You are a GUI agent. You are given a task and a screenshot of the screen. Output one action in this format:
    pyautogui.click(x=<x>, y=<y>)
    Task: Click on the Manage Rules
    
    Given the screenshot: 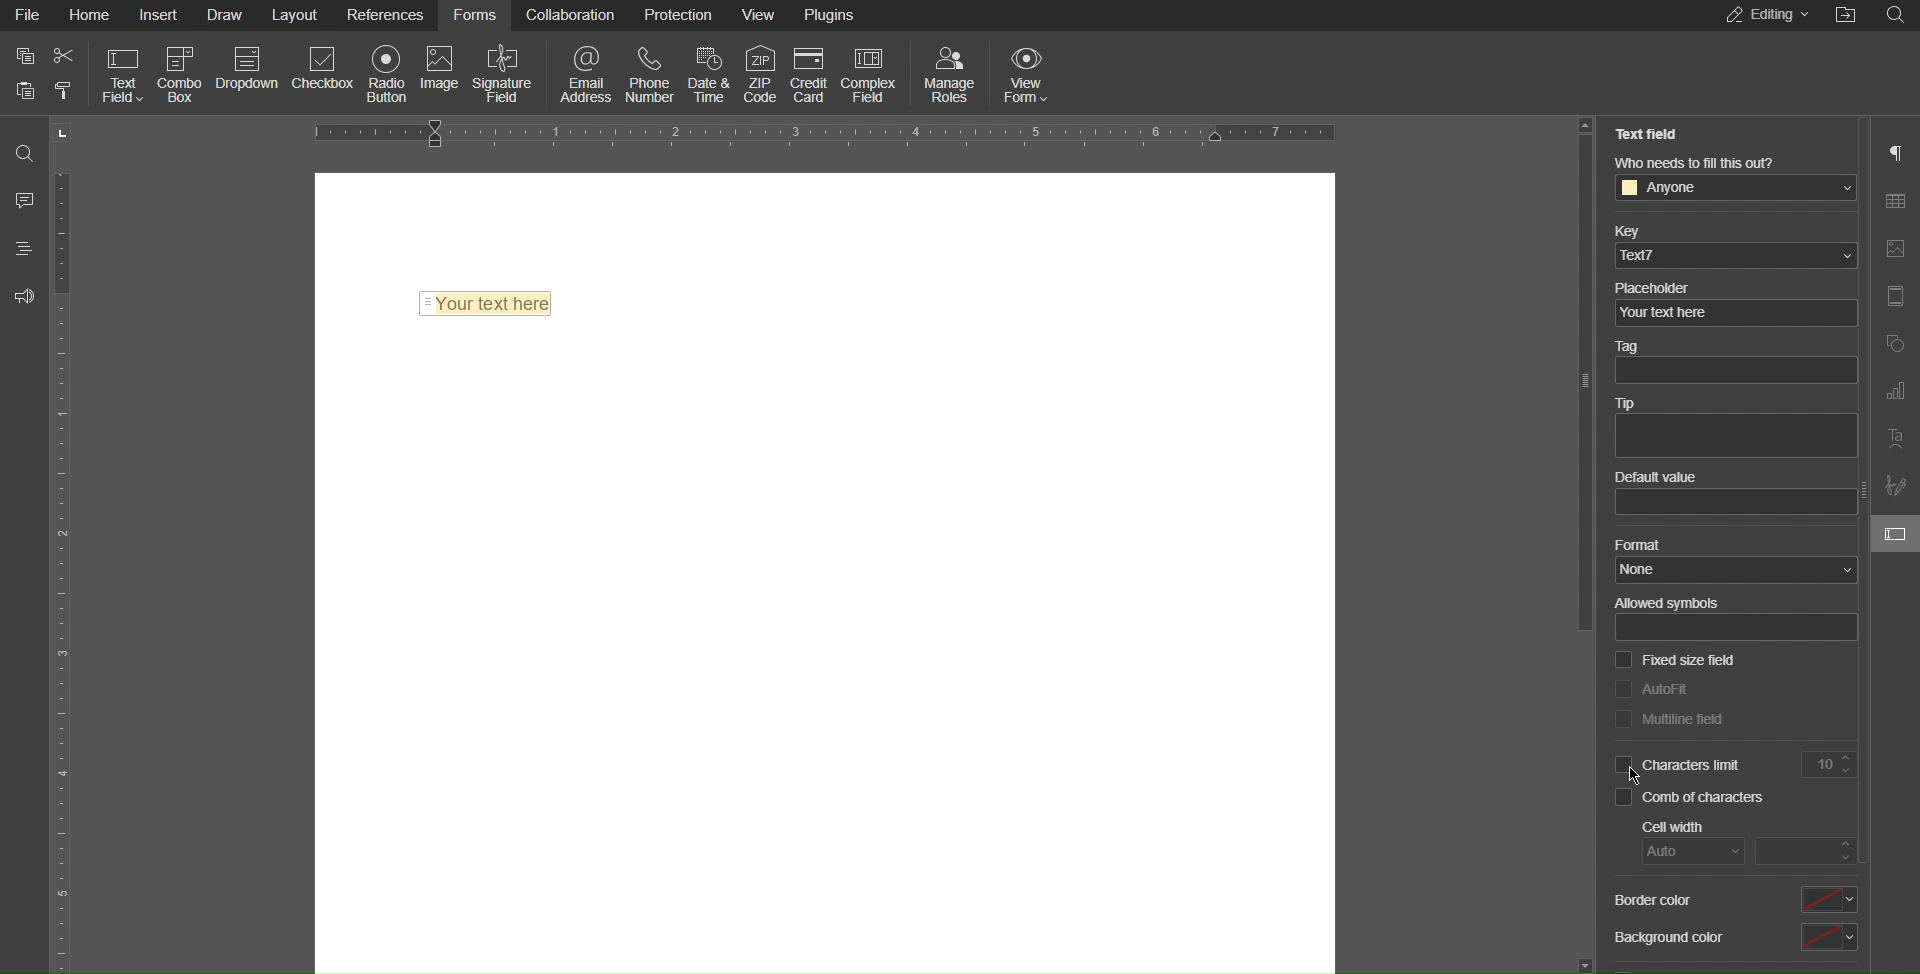 What is the action you would take?
    pyautogui.click(x=951, y=72)
    